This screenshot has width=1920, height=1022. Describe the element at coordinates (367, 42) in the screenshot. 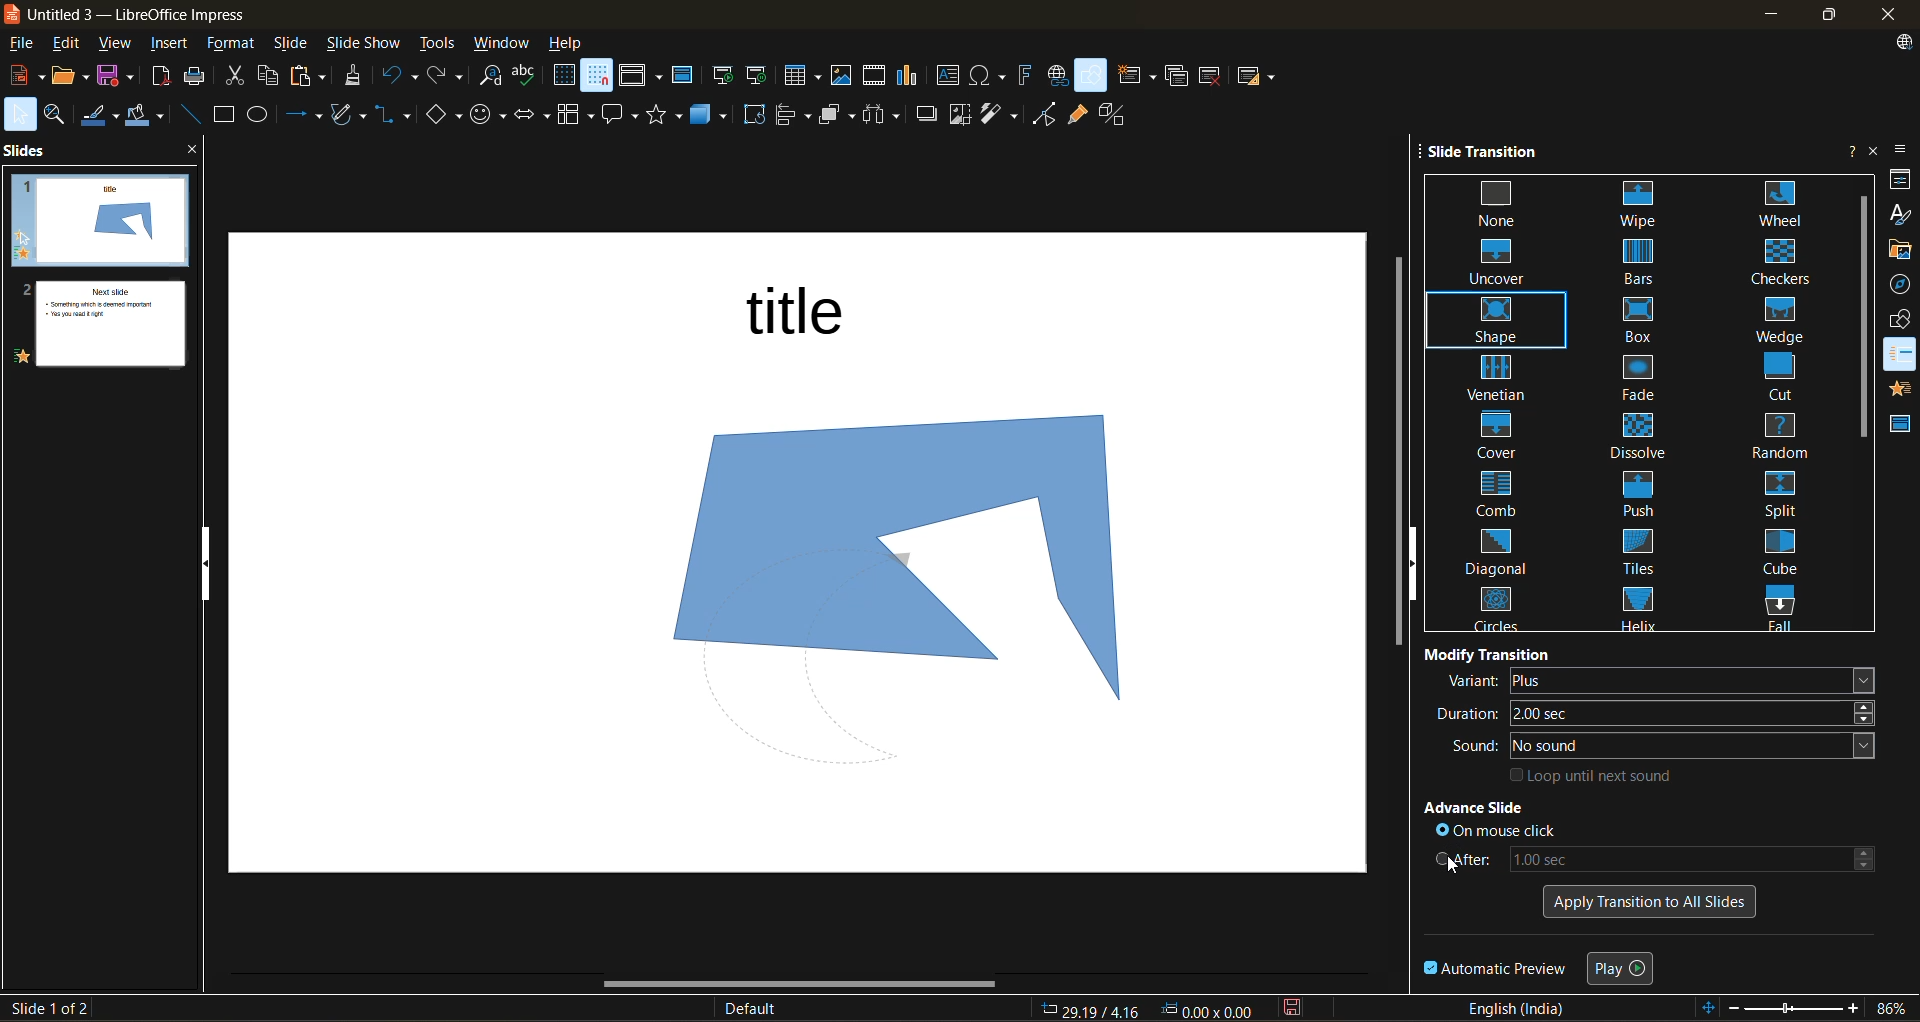

I see `slideshow` at that location.